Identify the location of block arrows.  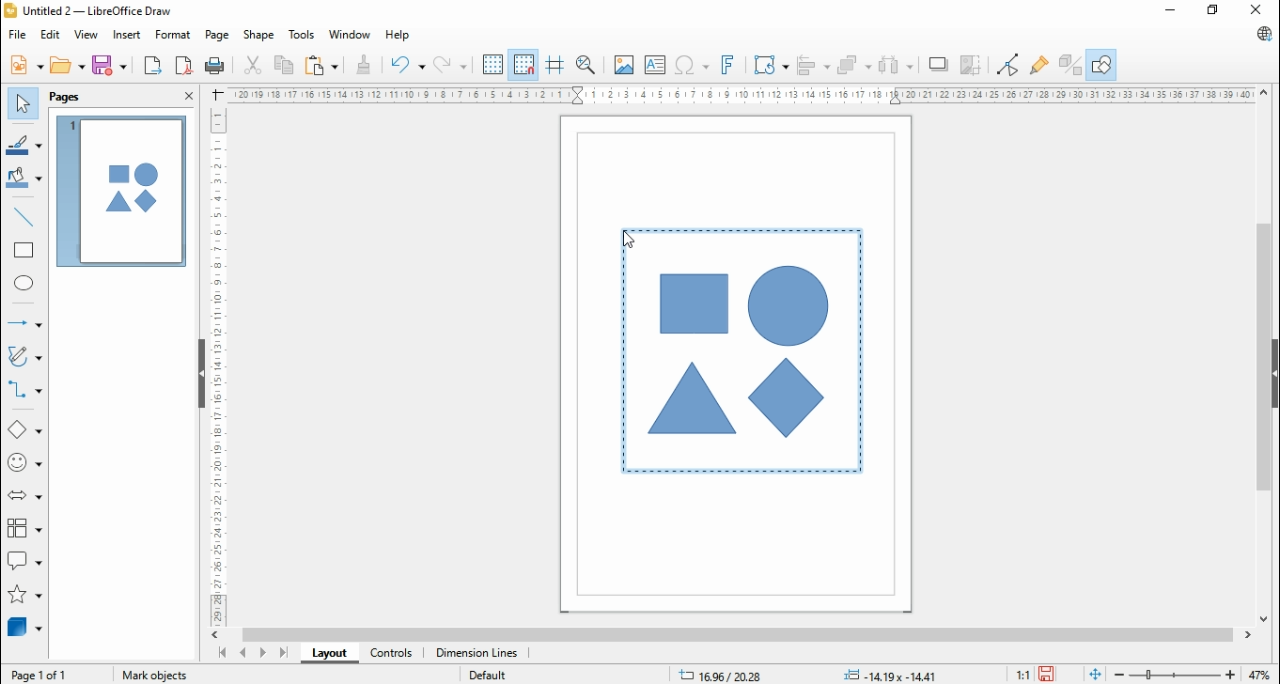
(25, 495).